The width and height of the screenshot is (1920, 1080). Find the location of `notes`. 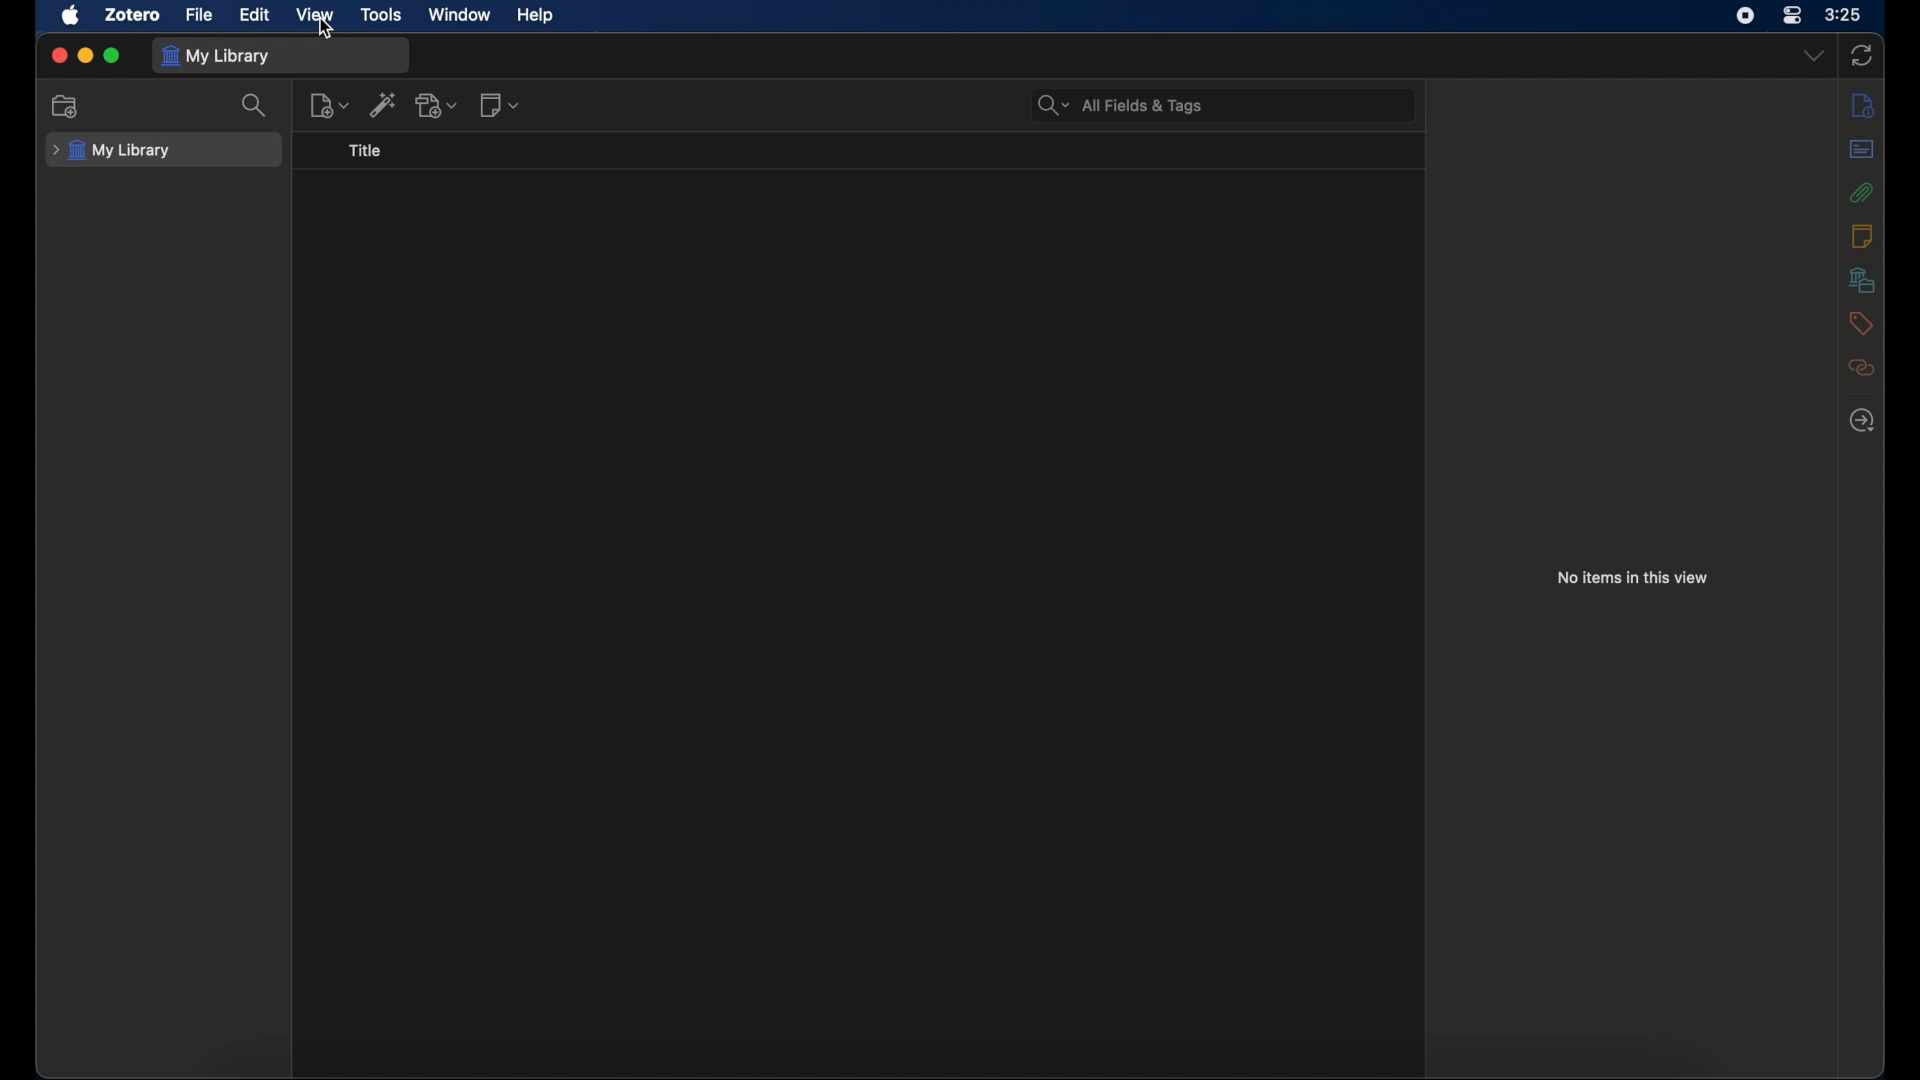

notes is located at coordinates (1861, 234).